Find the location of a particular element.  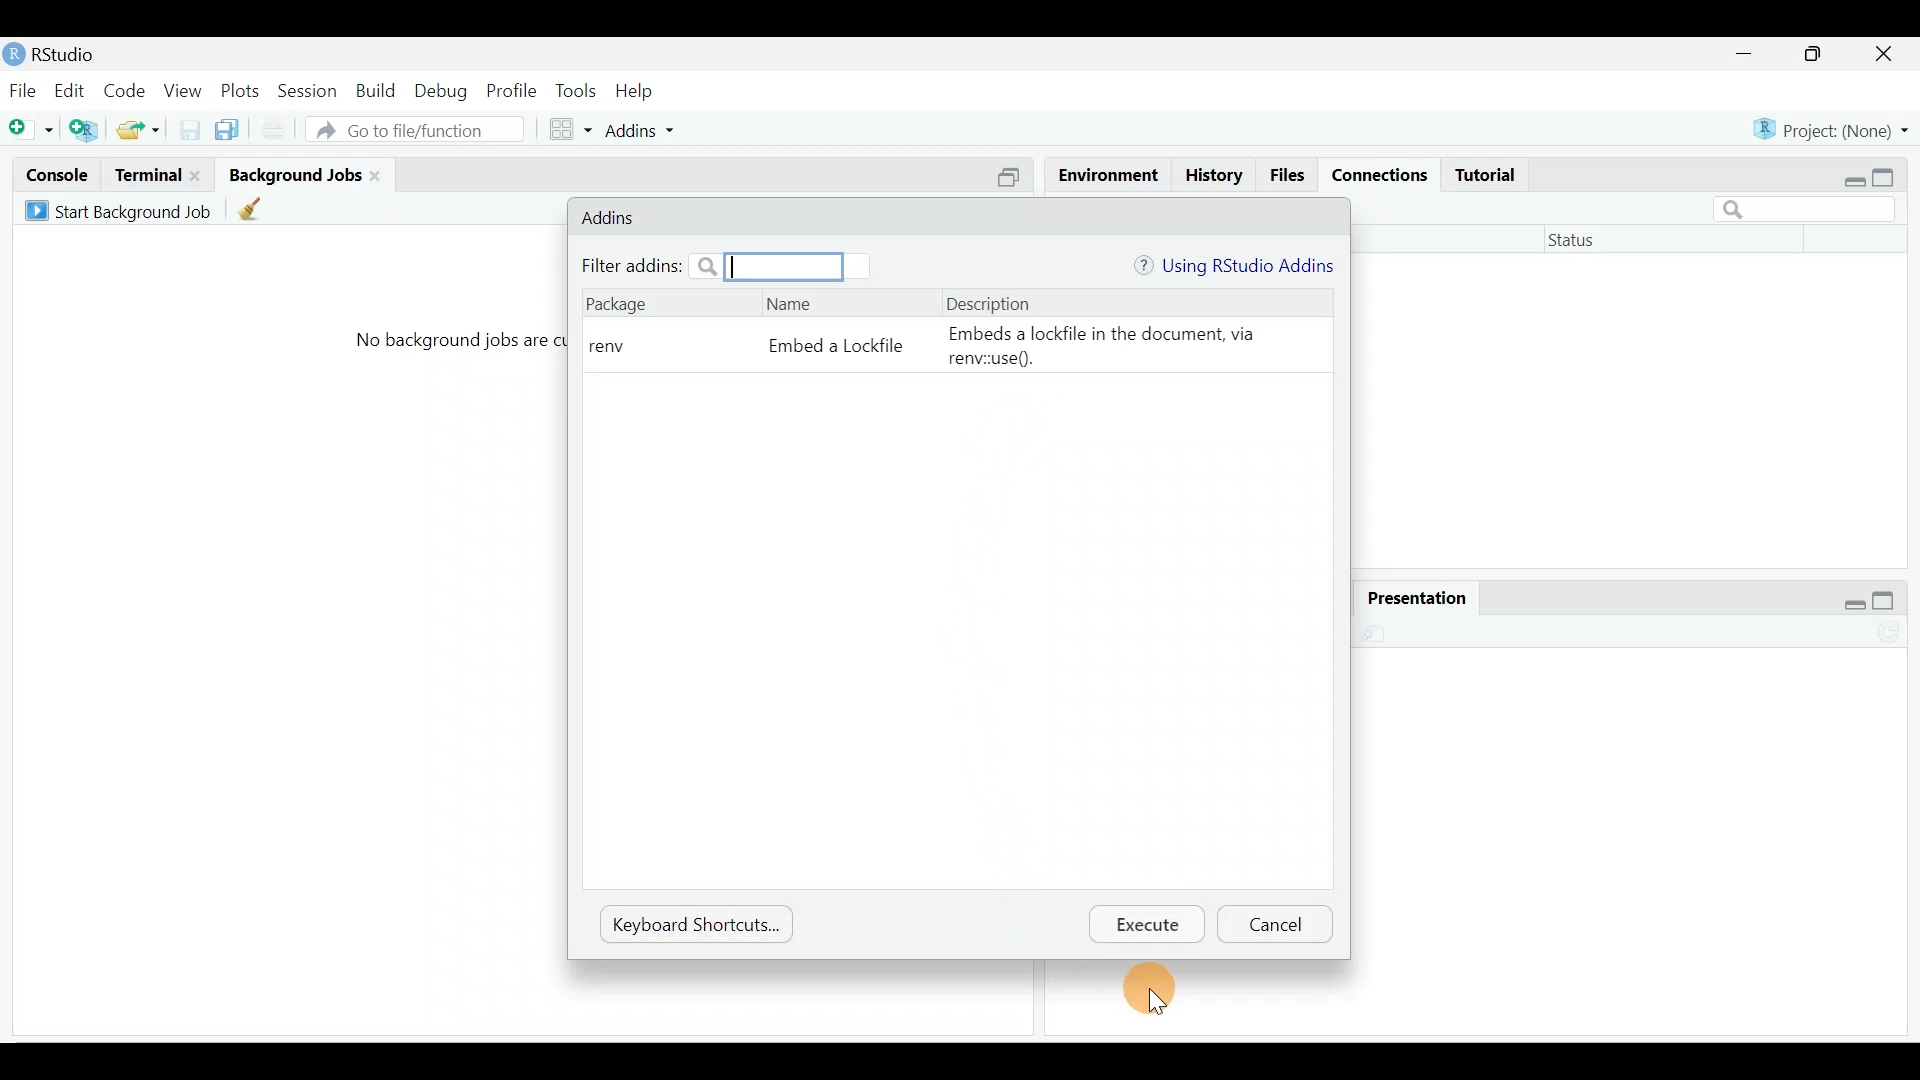

Tools is located at coordinates (576, 89).